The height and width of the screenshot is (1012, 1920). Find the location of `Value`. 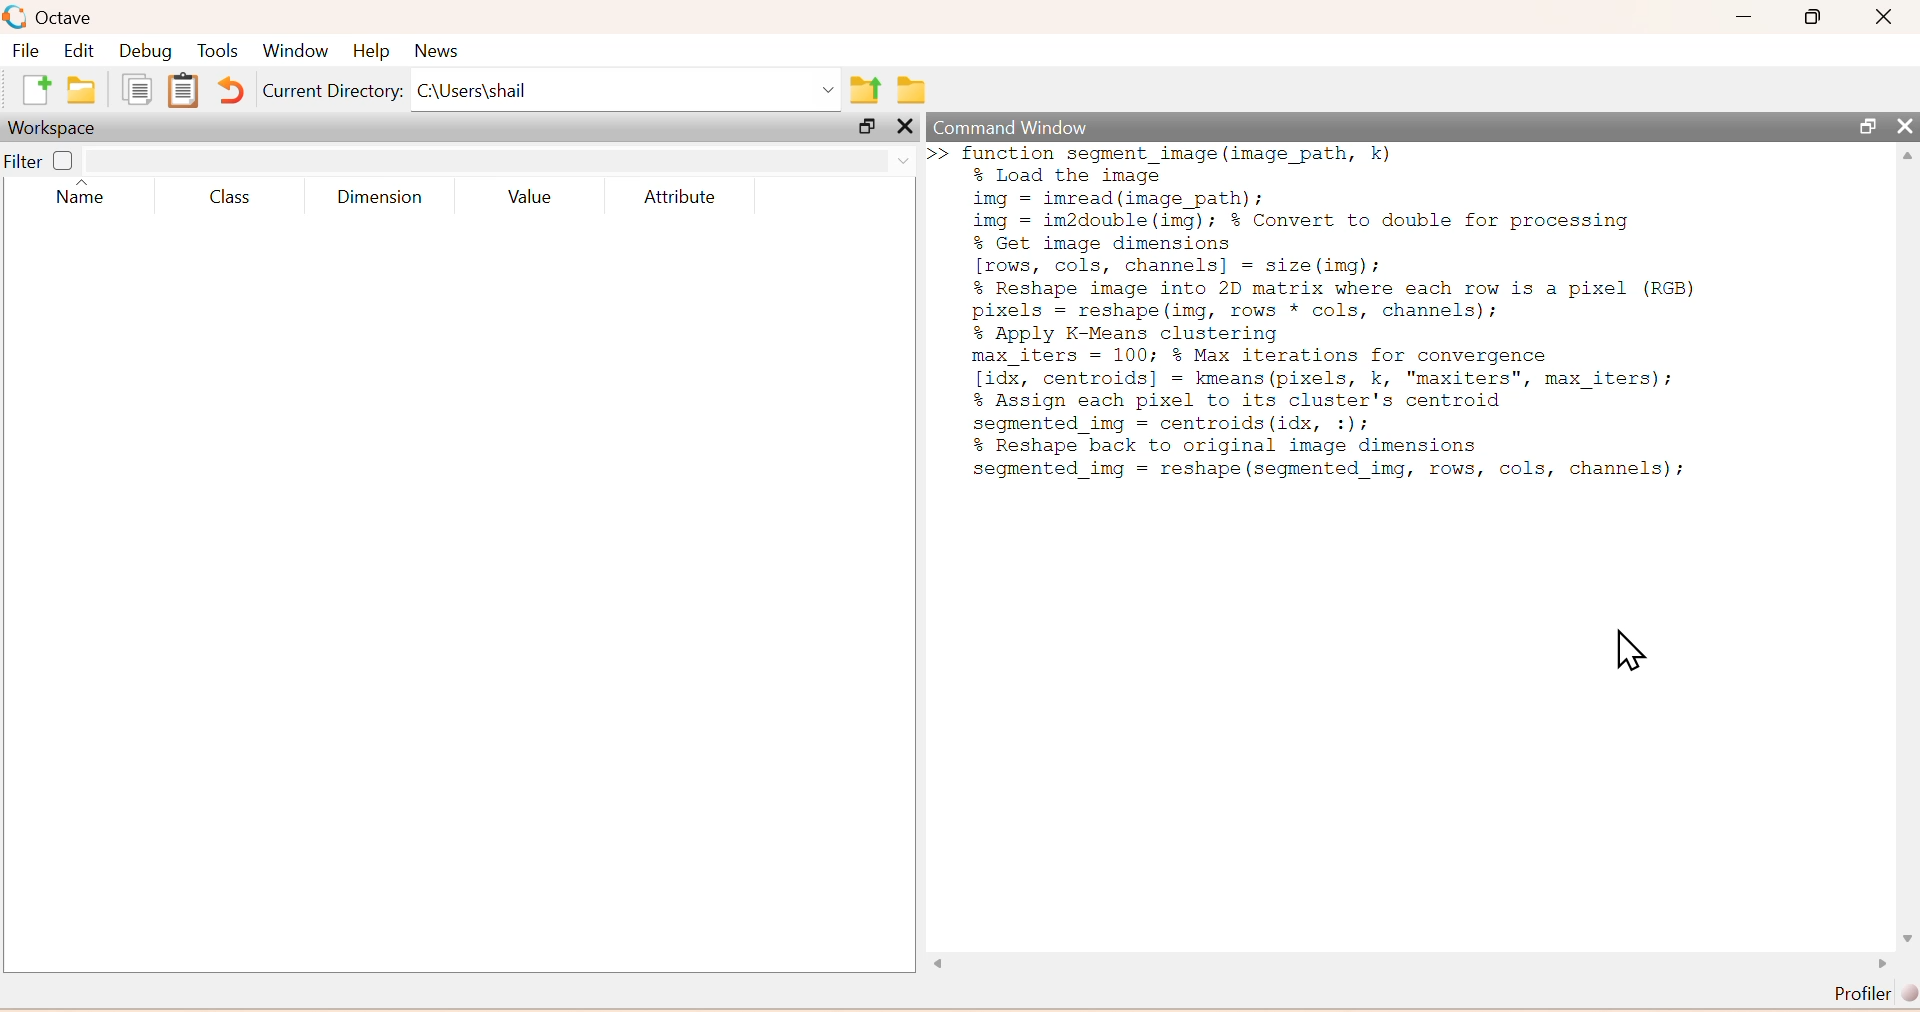

Value is located at coordinates (530, 199).